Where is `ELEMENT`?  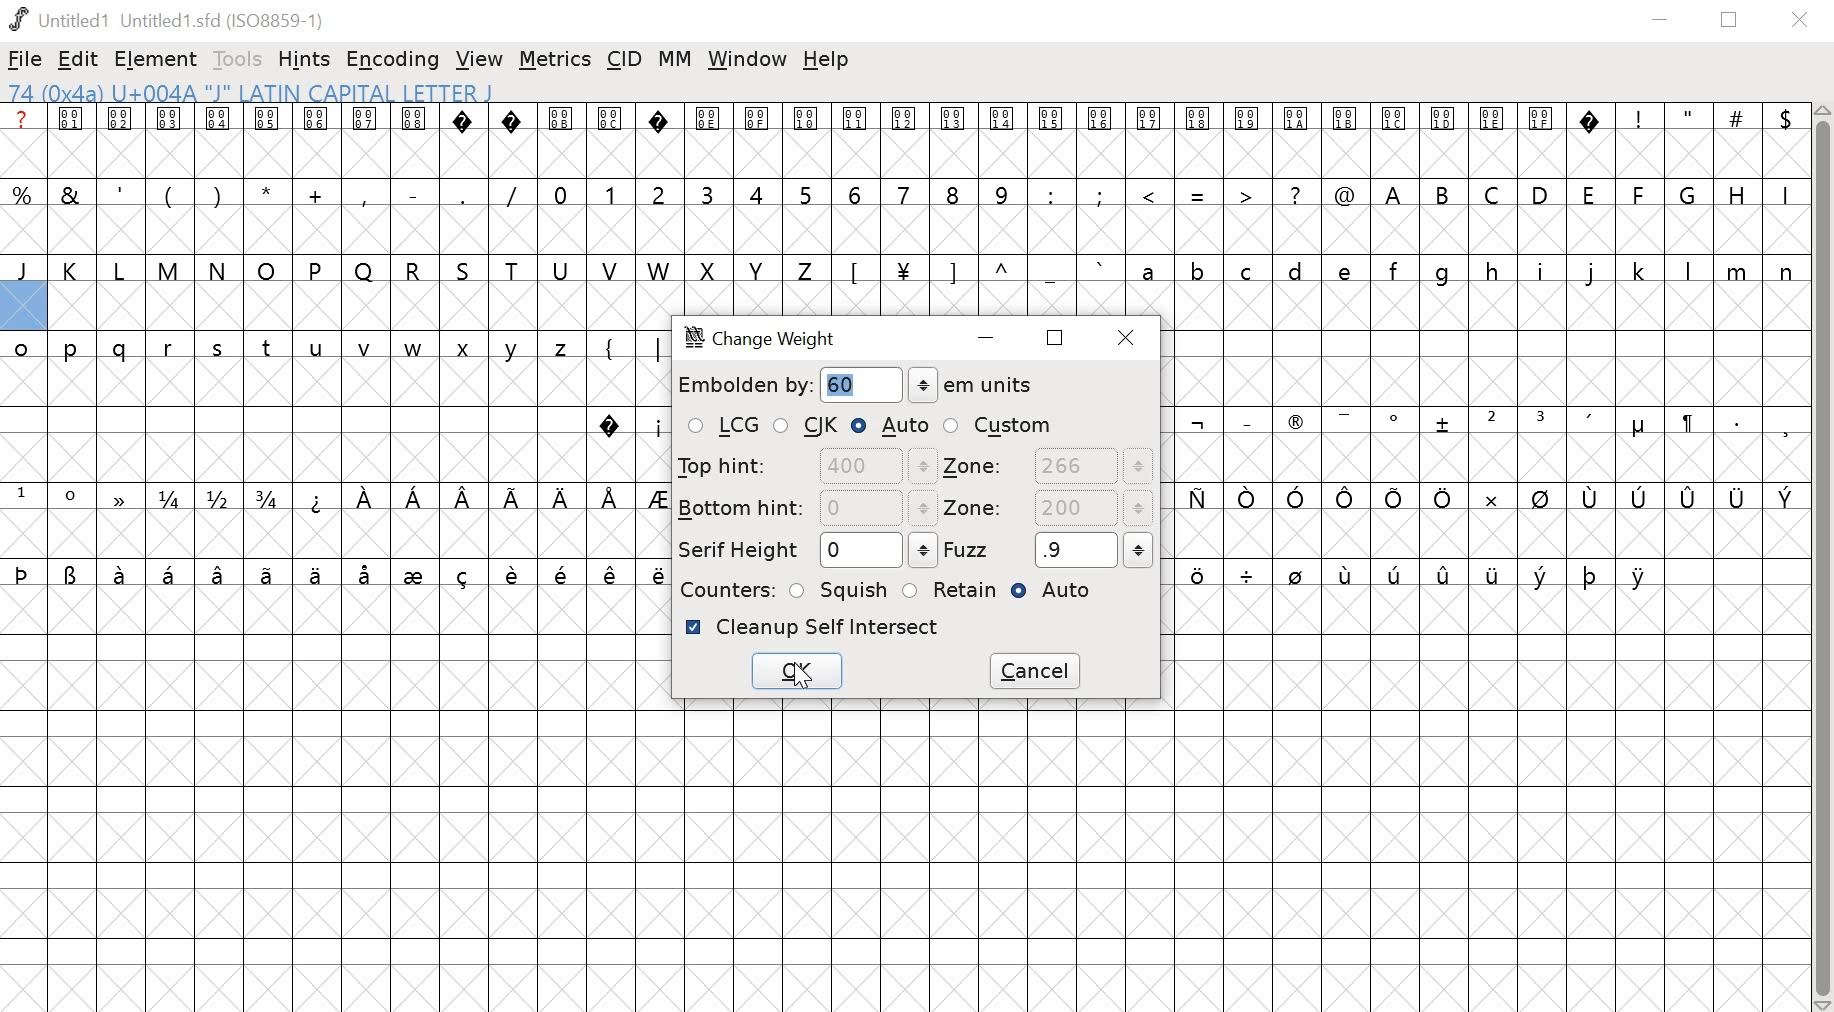 ELEMENT is located at coordinates (158, 60).